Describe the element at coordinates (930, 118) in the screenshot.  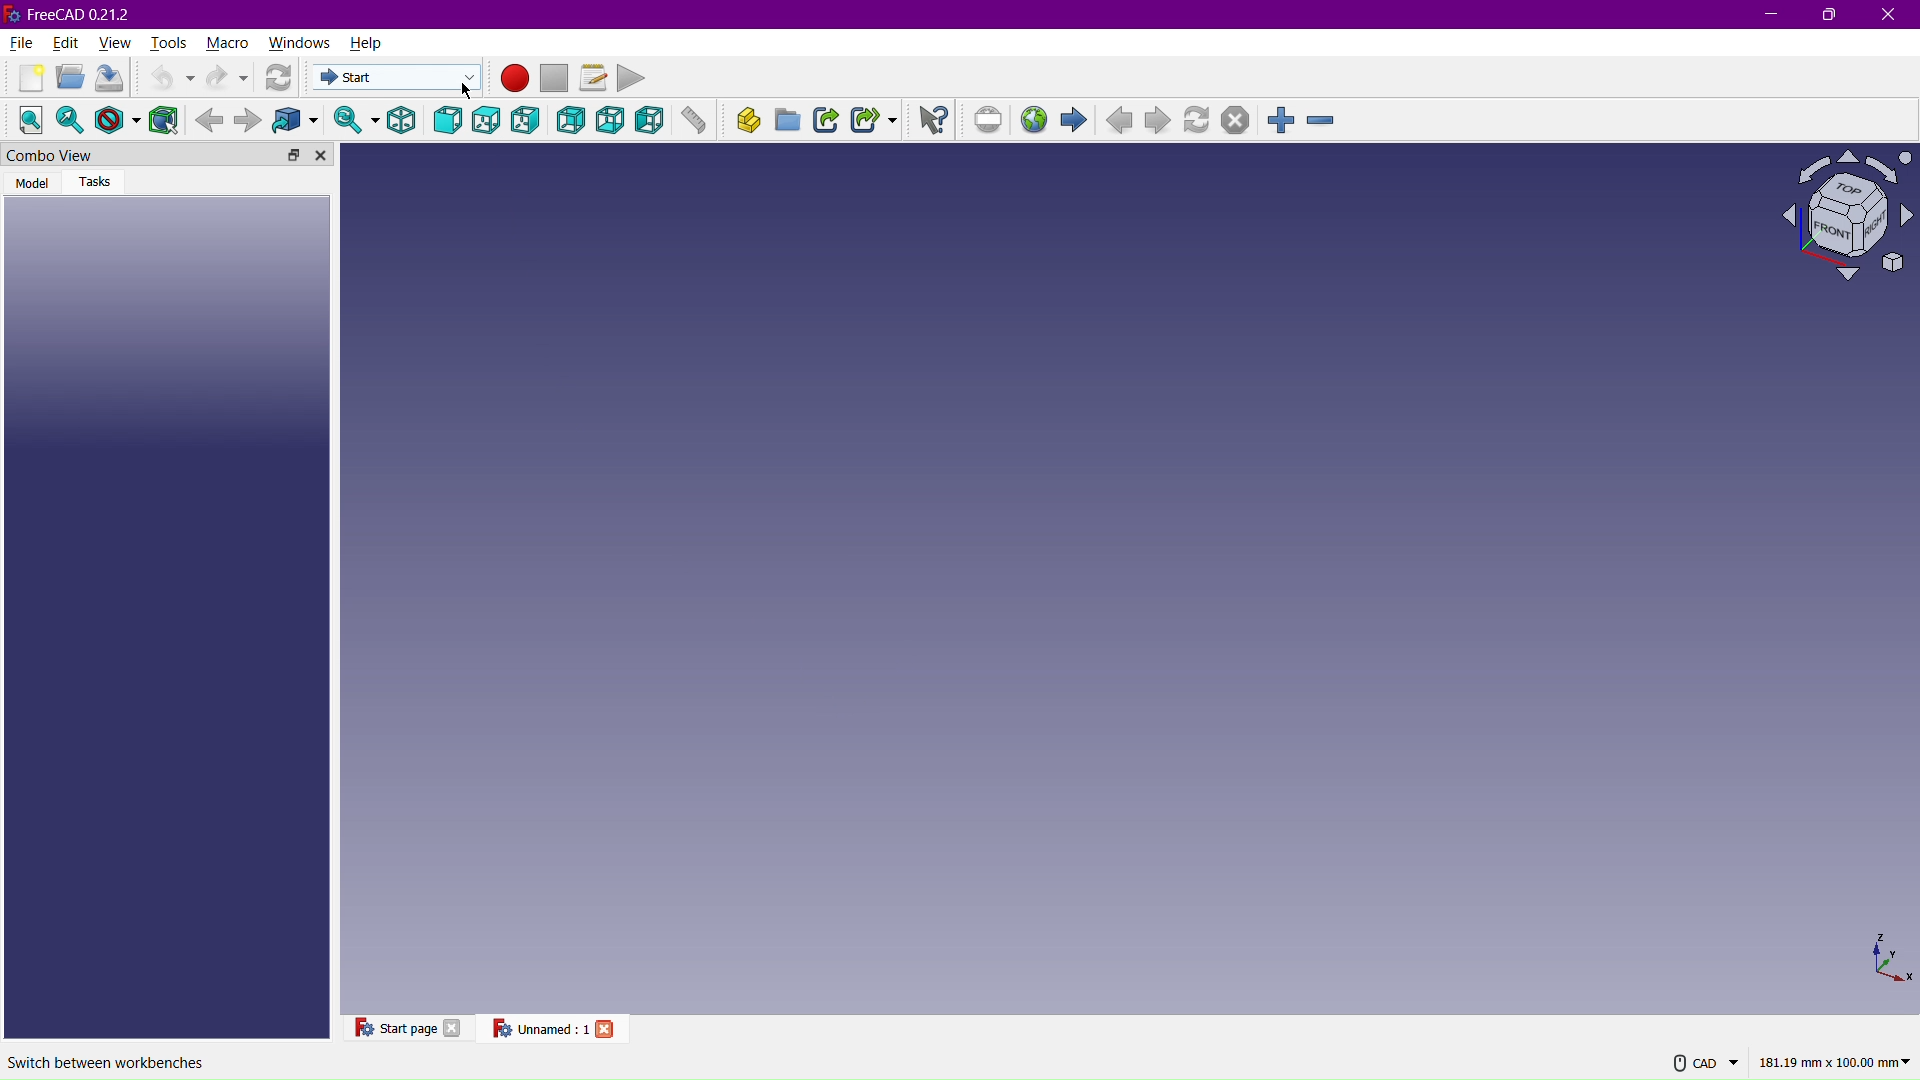
I see `What's This?` at that location.